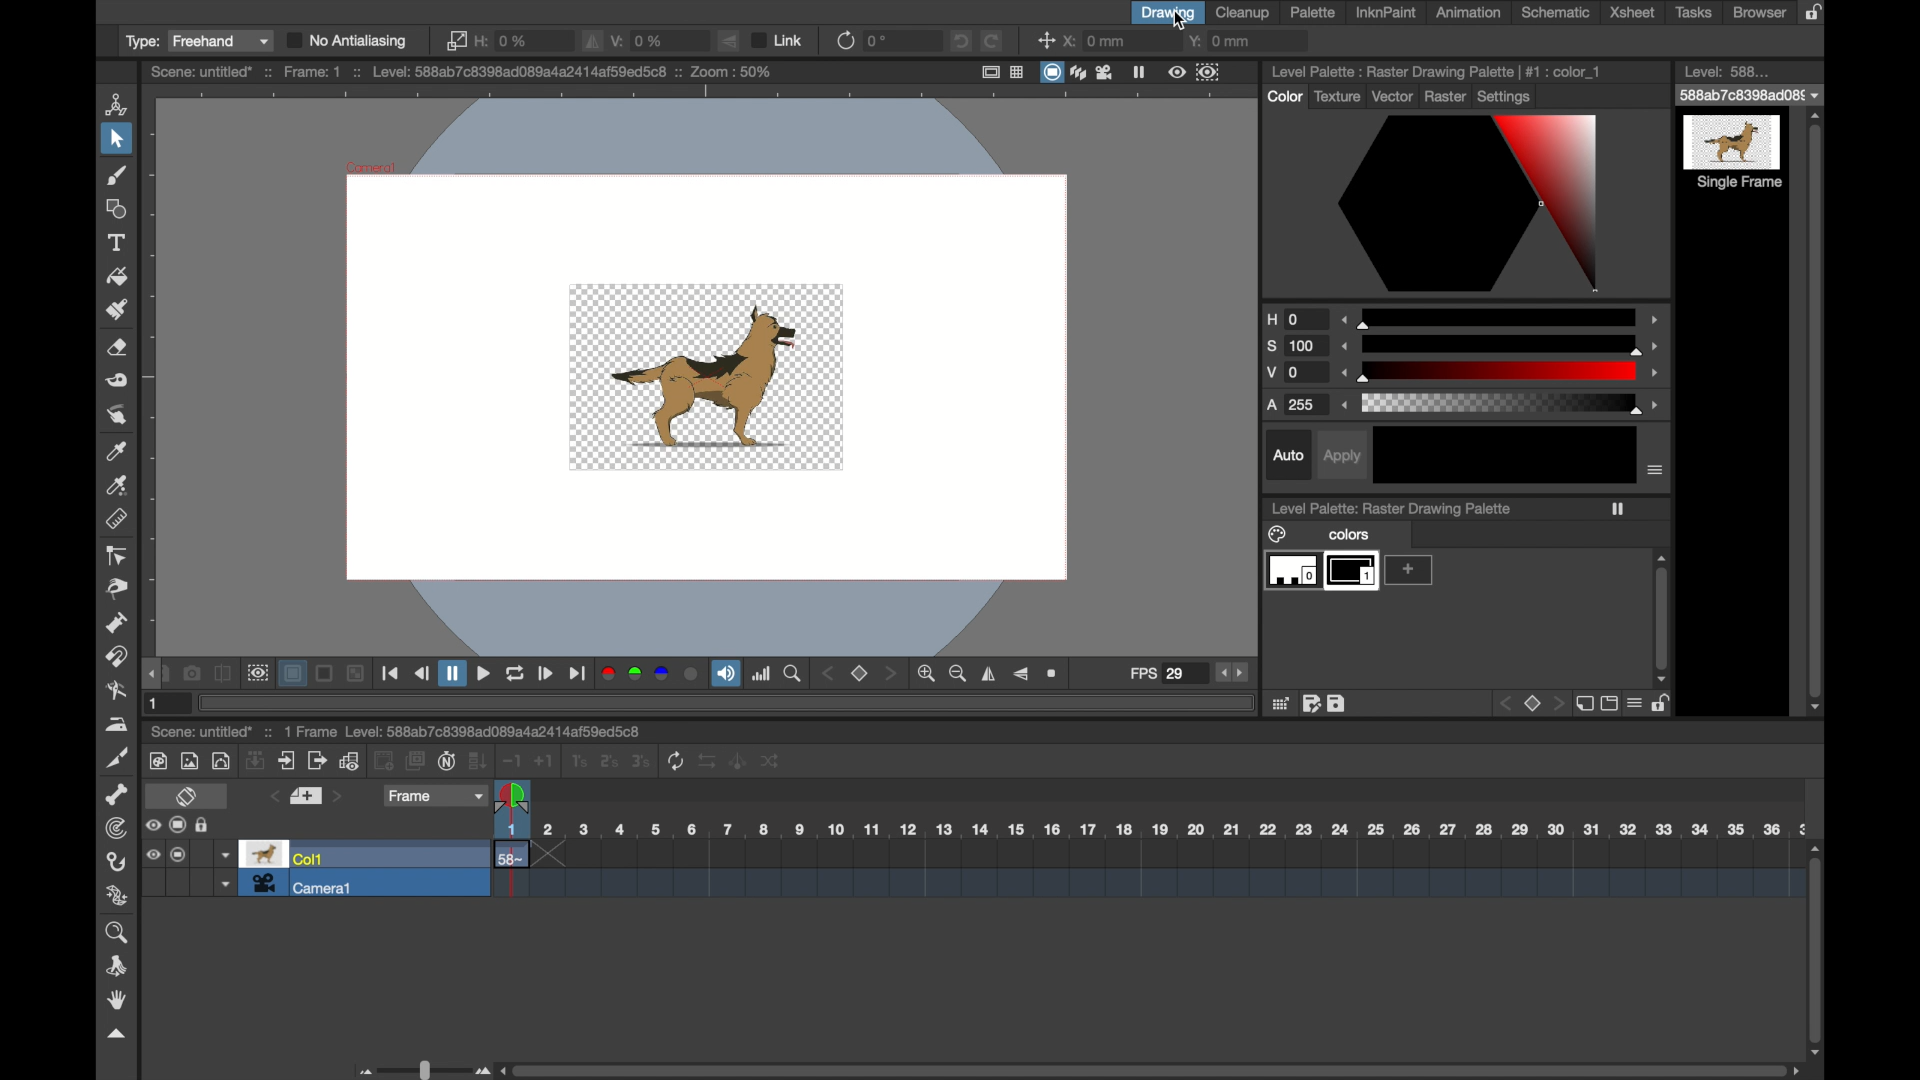 The width and height of the screenshot is (1920, 1080). What do you see at coordinates (323, 674) in the screenshot?
I see `backgrounds` at bounding box center [323, 674].